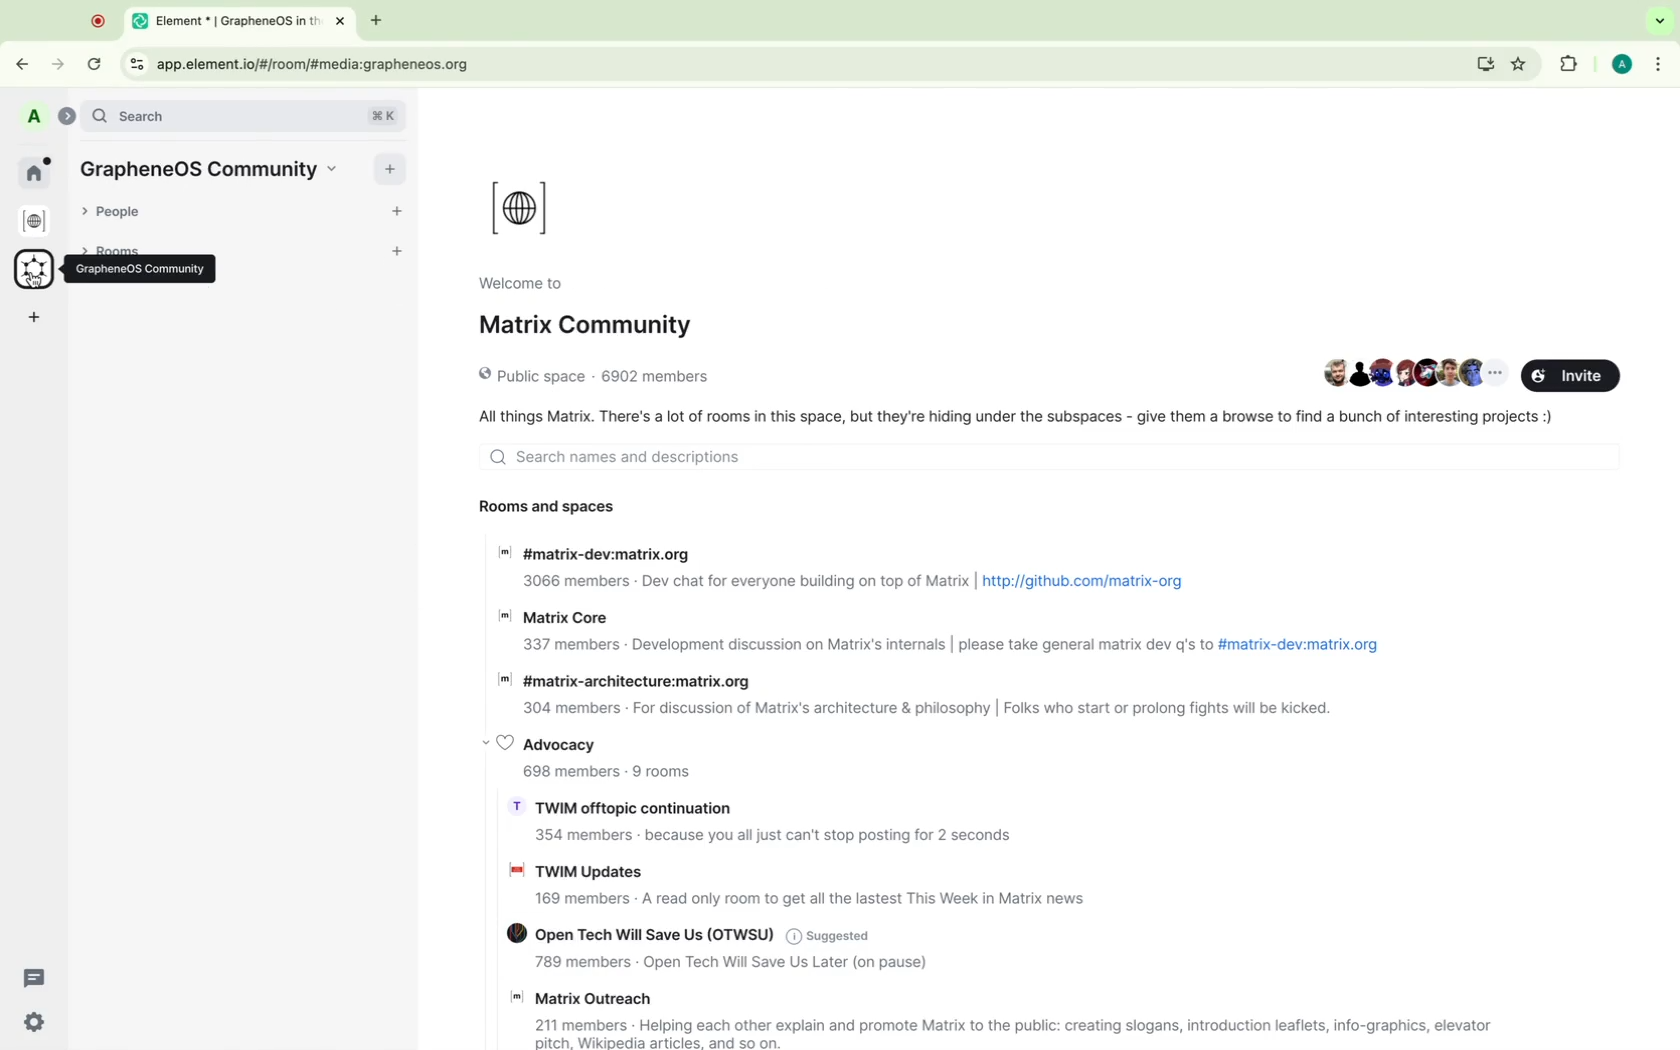 The height and width of the screenshot is (1050, 1680). What do you see at coordinates (1388, 374) in the screenshot?
I see `members photos` at bounding box center [1388, 374].